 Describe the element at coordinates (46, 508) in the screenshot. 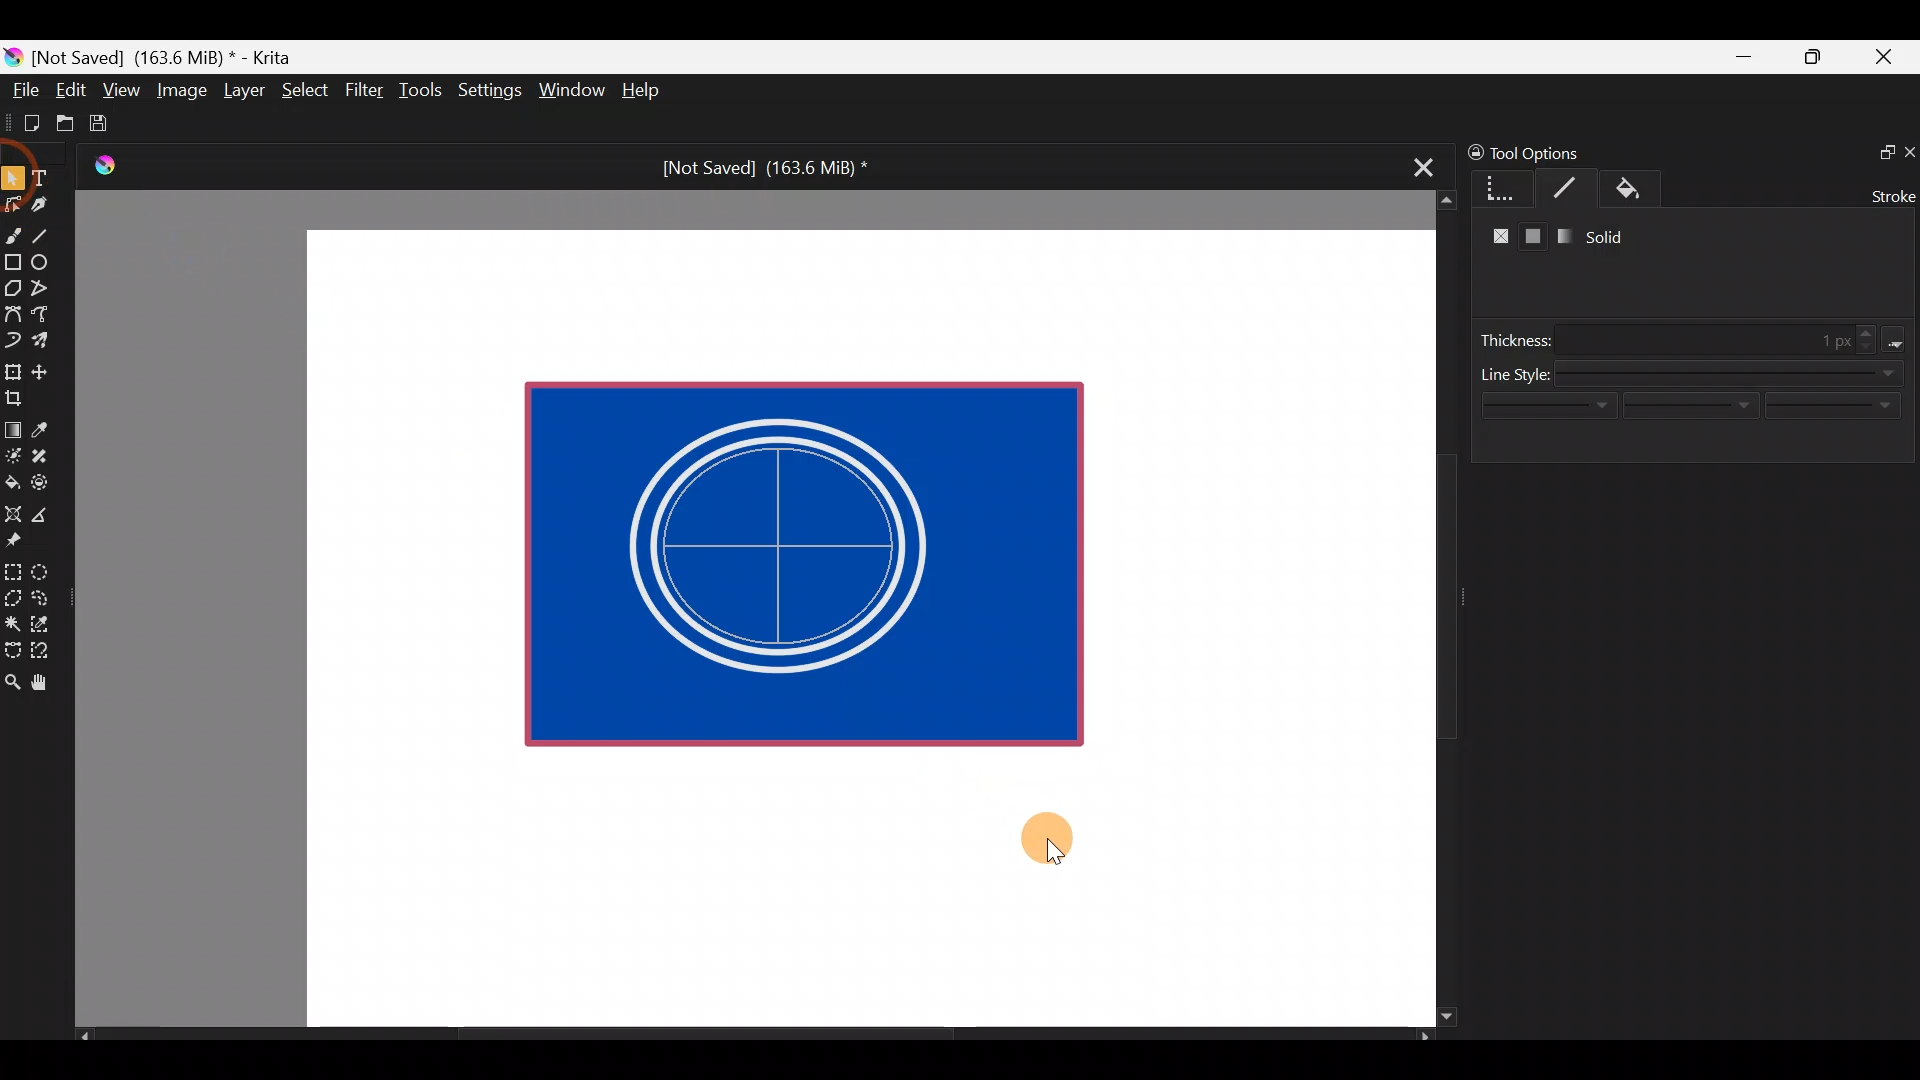

I see `Measure the distance between two points` at that location.